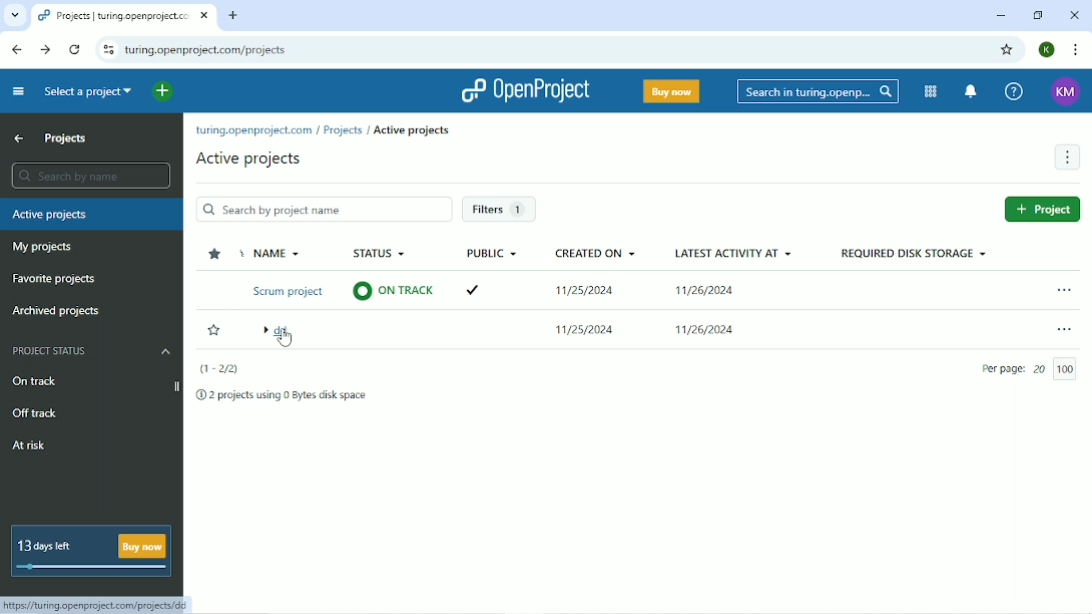 This screenshot has height=614, width=1092. What do you see at coordinates (527, 91) in the screenshot?
I see `OpenProject` at bounding box center [527, 91].